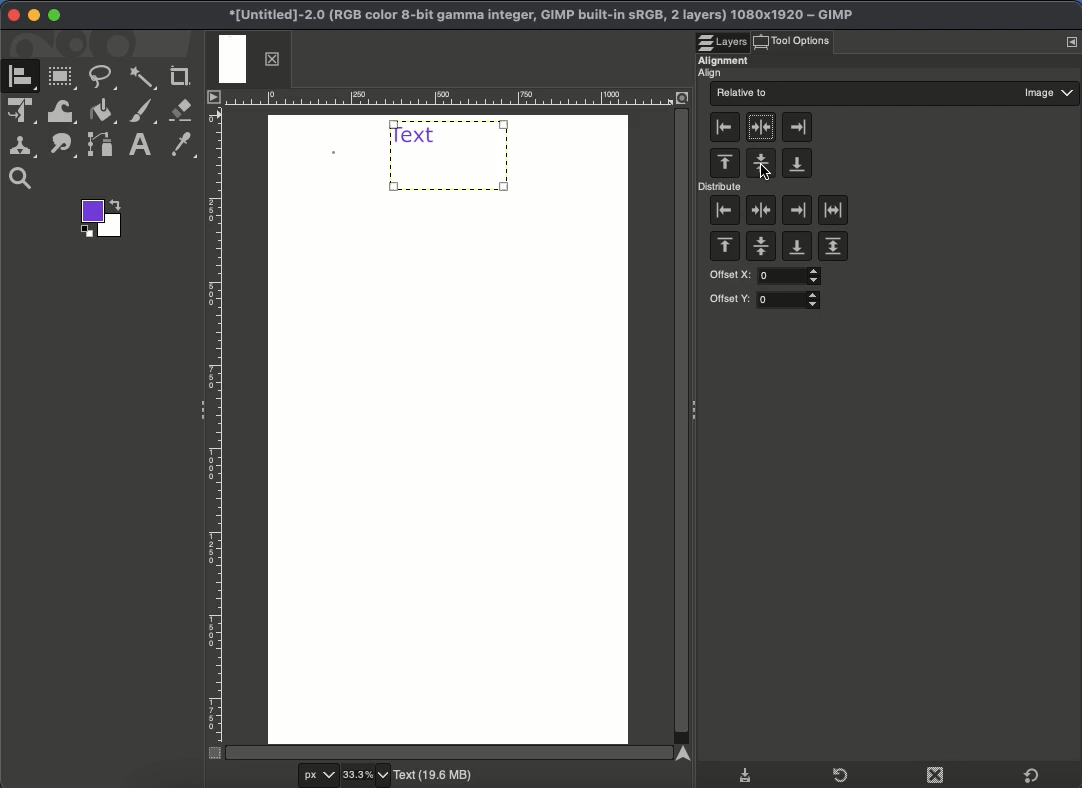 The width and height of the screenshot is (1082, 788). What do you see at coordinates (722, 188) in the screenshot?
I see `Distribute` at bounding box center [722, 188].